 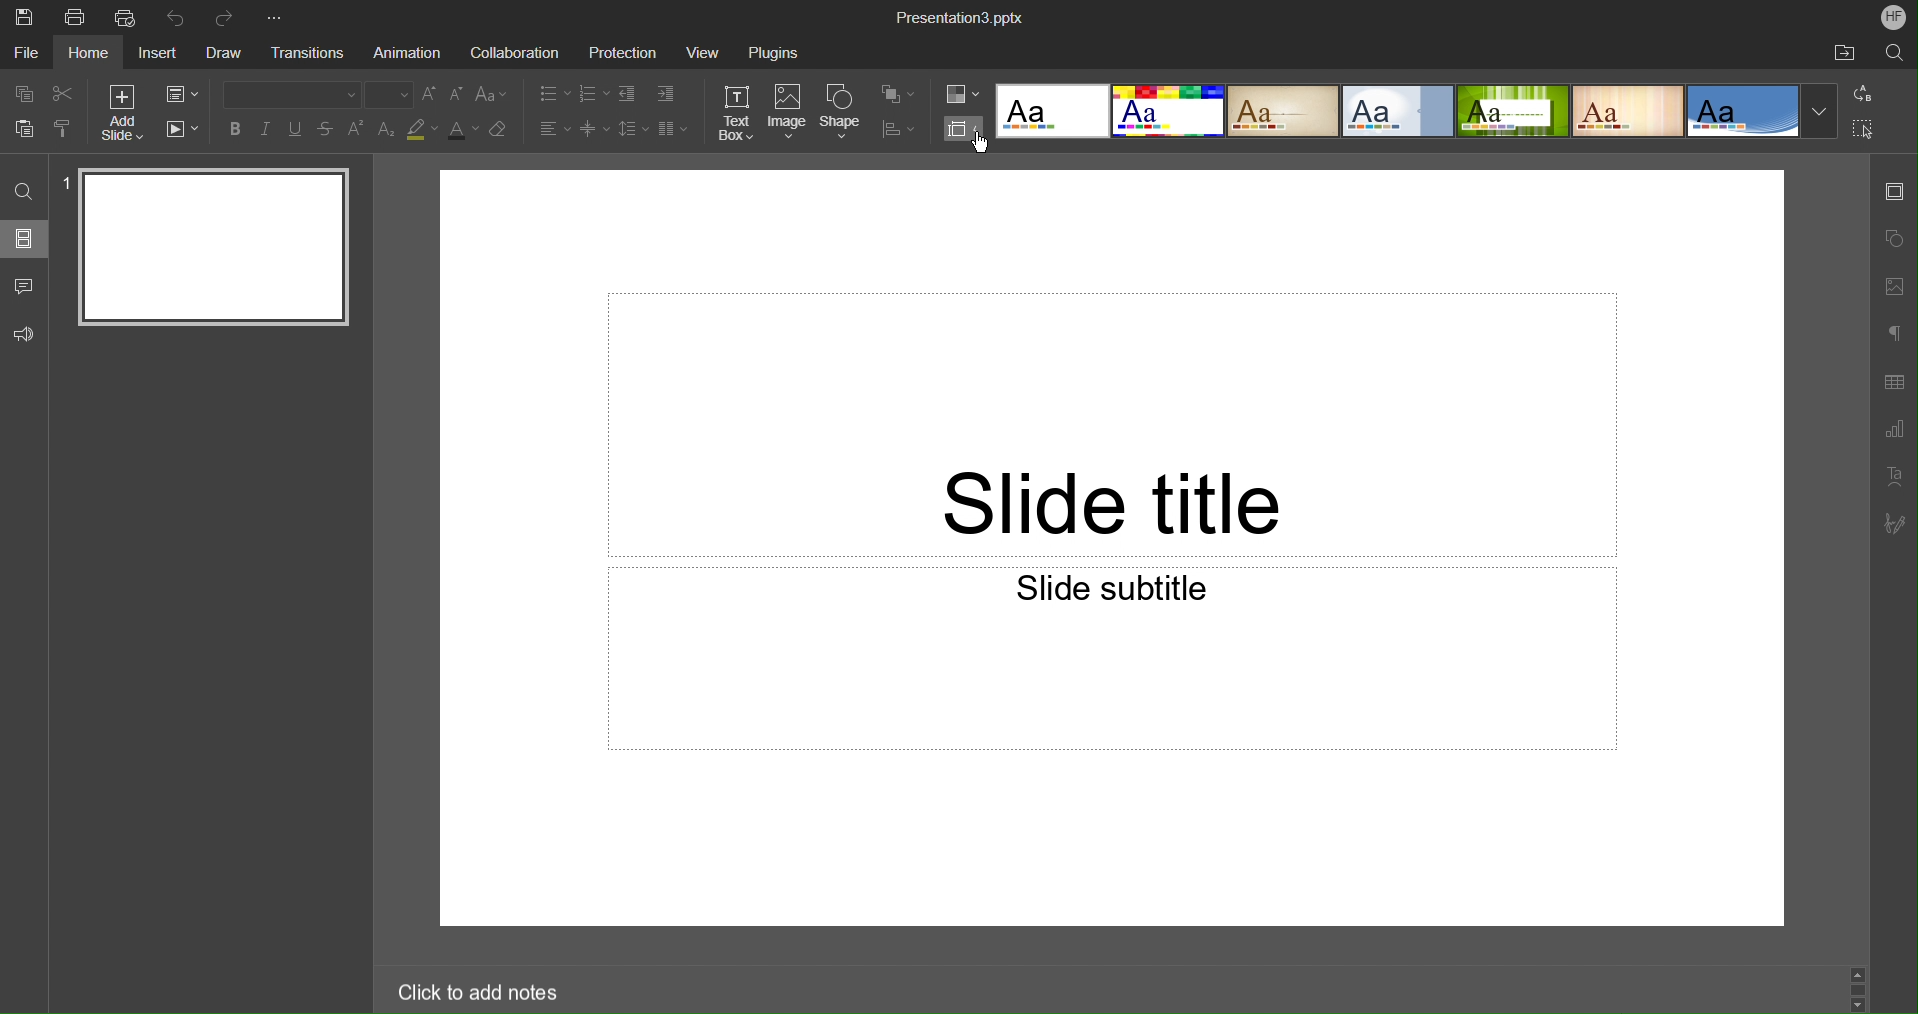 I want to click on Collaboration, so click(x=515, y=54).